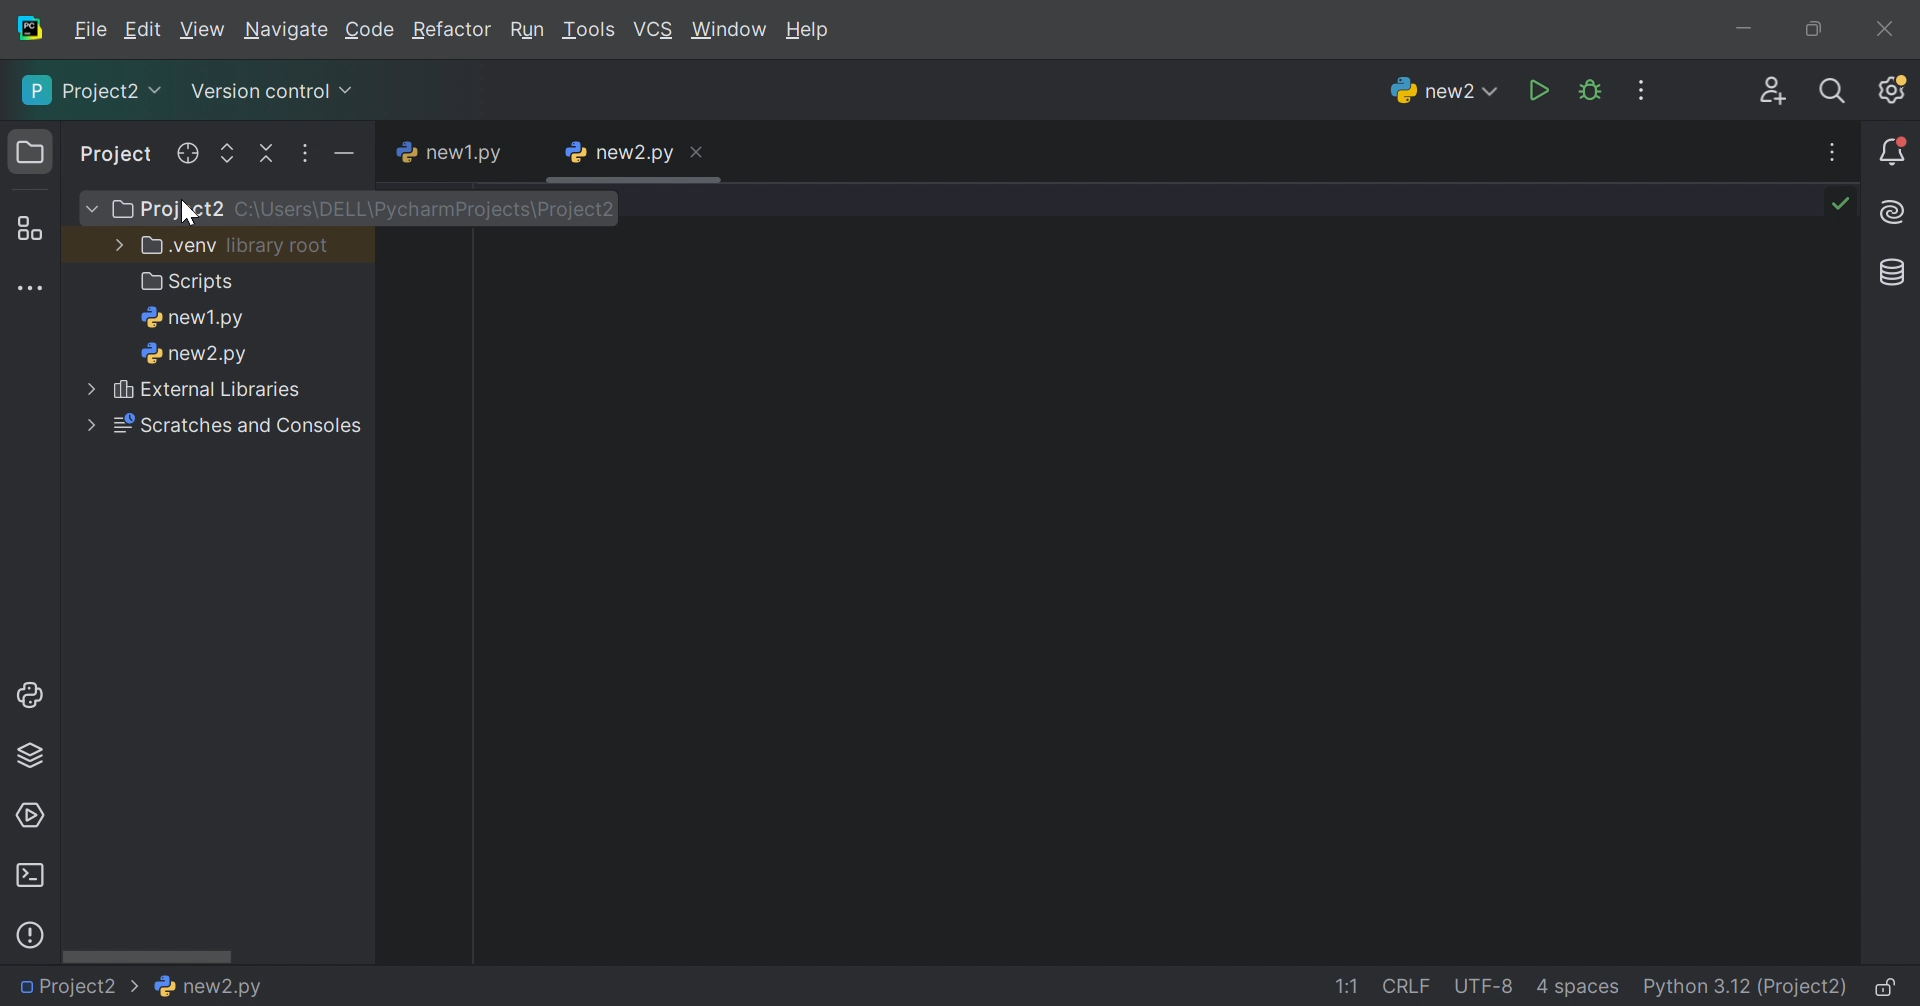 The height and width of the screenshot is (1006, 1920). Describe the element at coordinates (1771, 92) in the screenshot. I see `Code with me` at that location.